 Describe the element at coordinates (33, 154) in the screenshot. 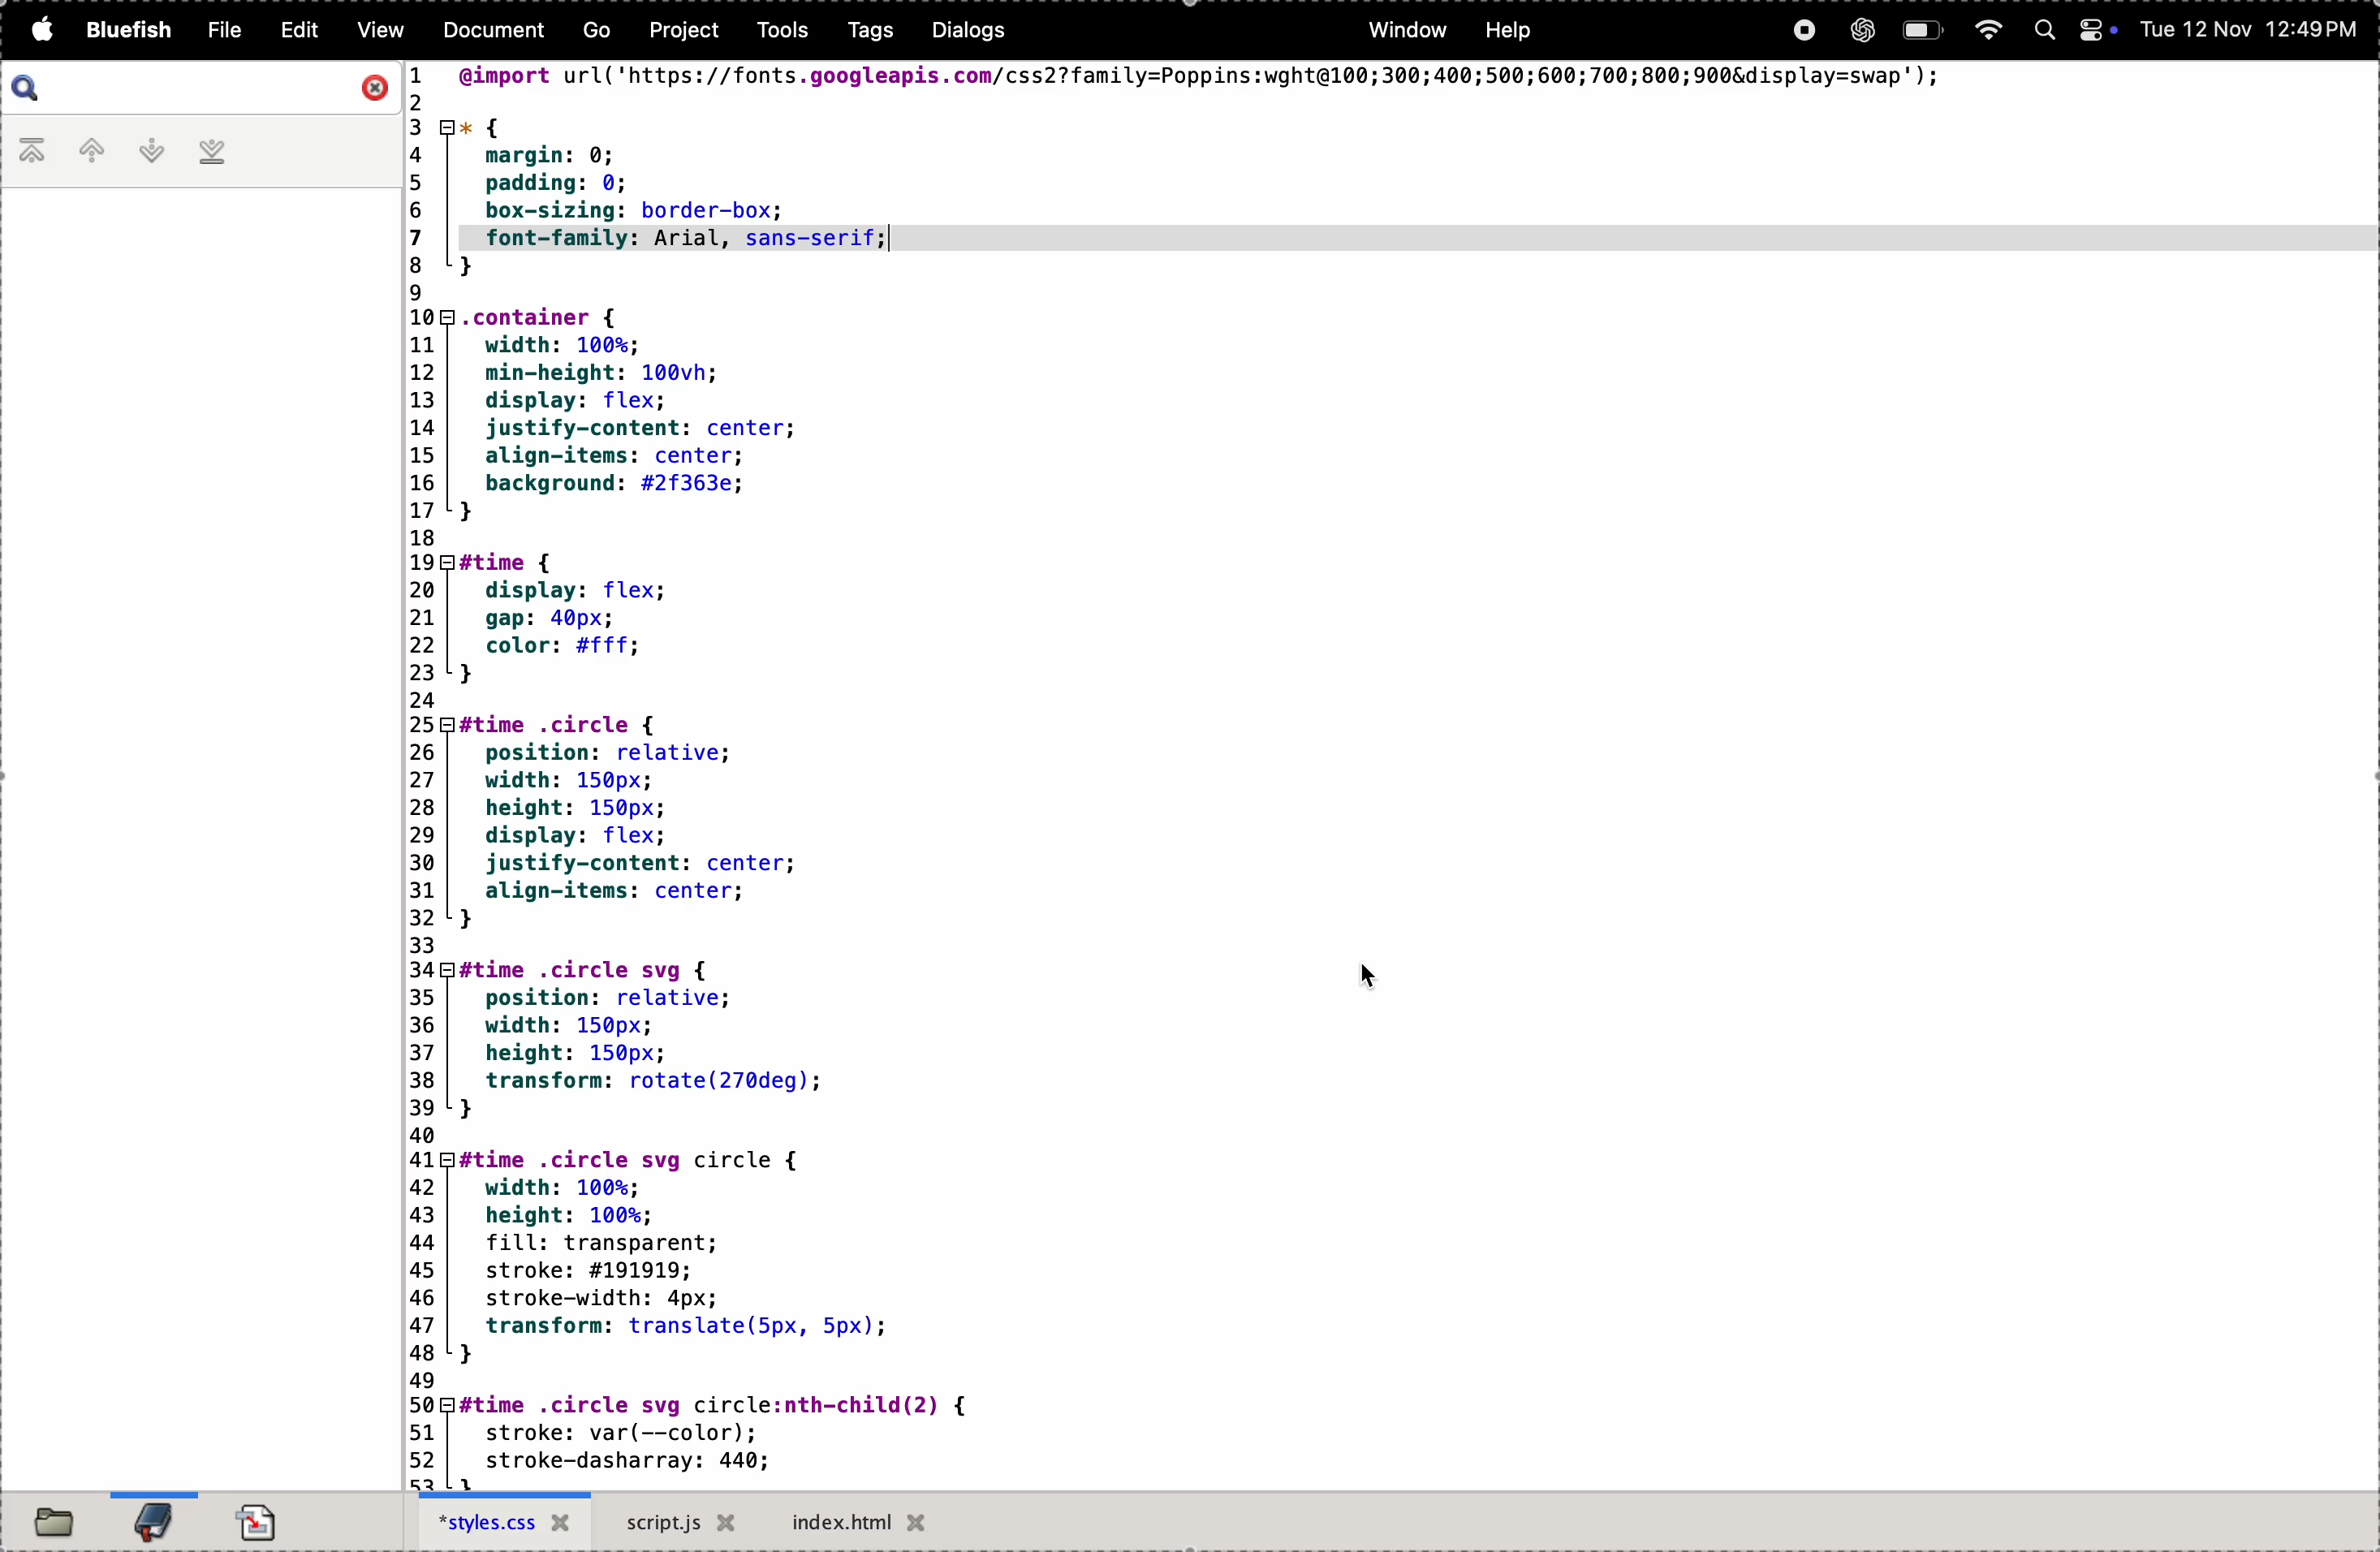

I see `first bookmark` at that location.